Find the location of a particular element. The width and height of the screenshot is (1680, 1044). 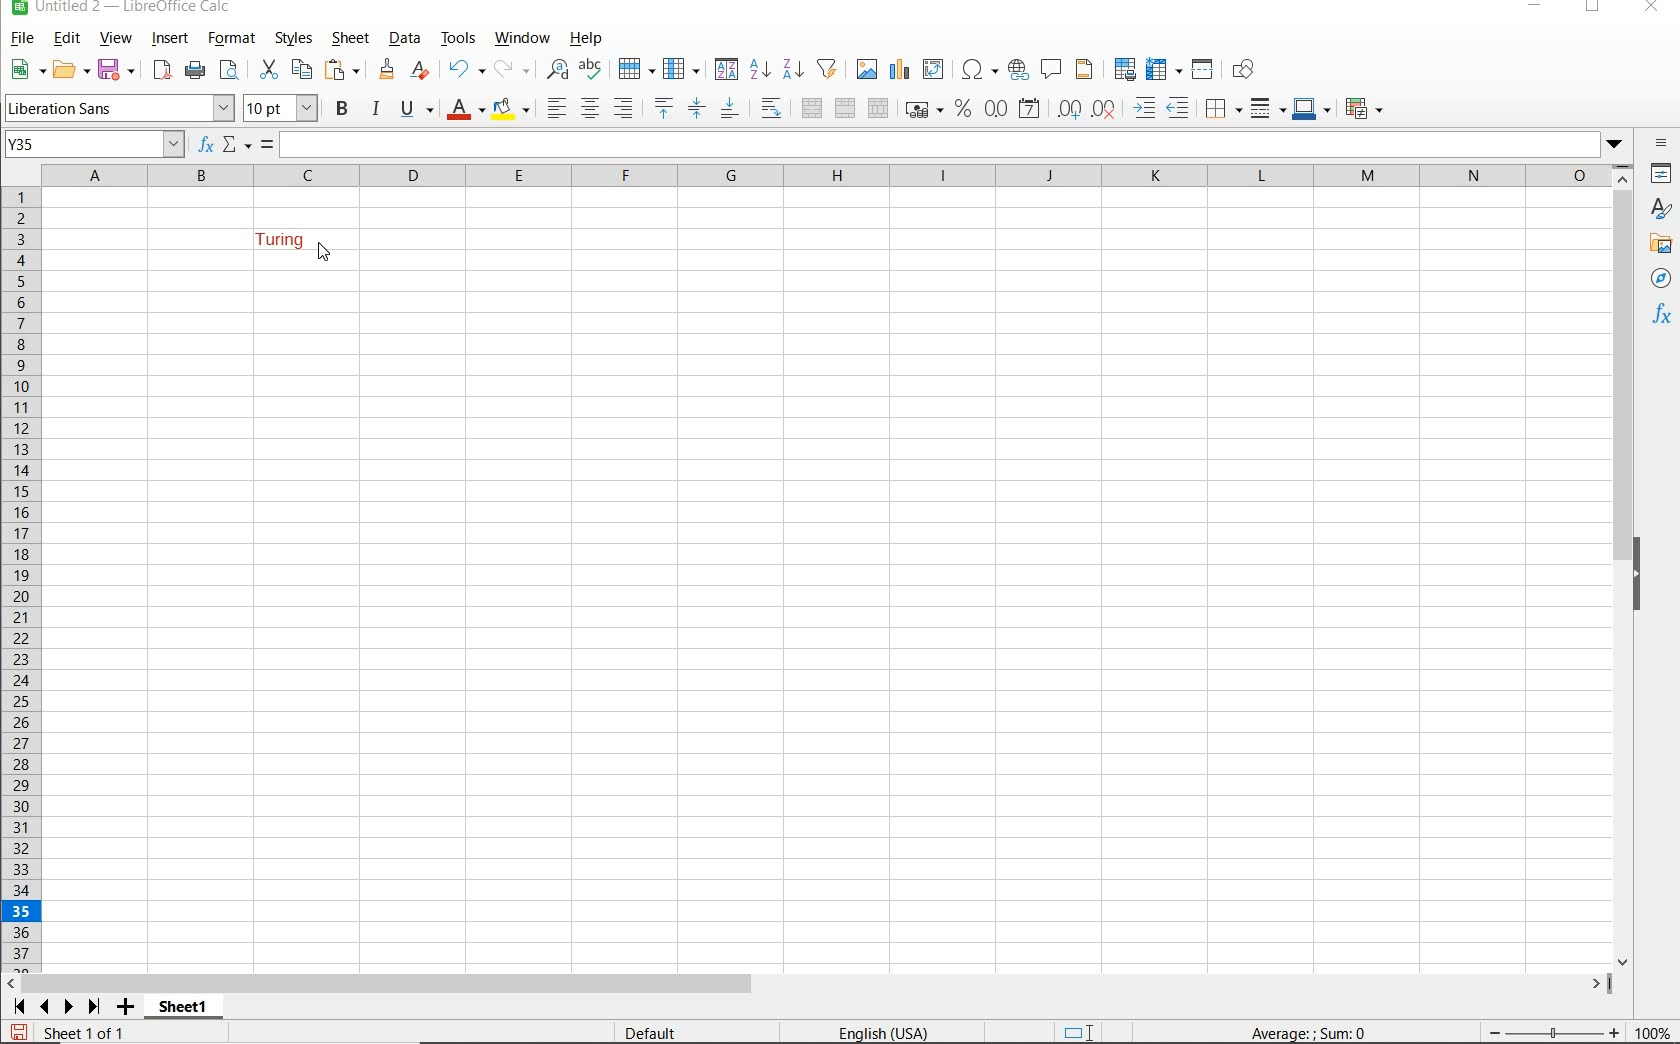

INSERT HYPERLINK is located at coordinates (1018, 72).